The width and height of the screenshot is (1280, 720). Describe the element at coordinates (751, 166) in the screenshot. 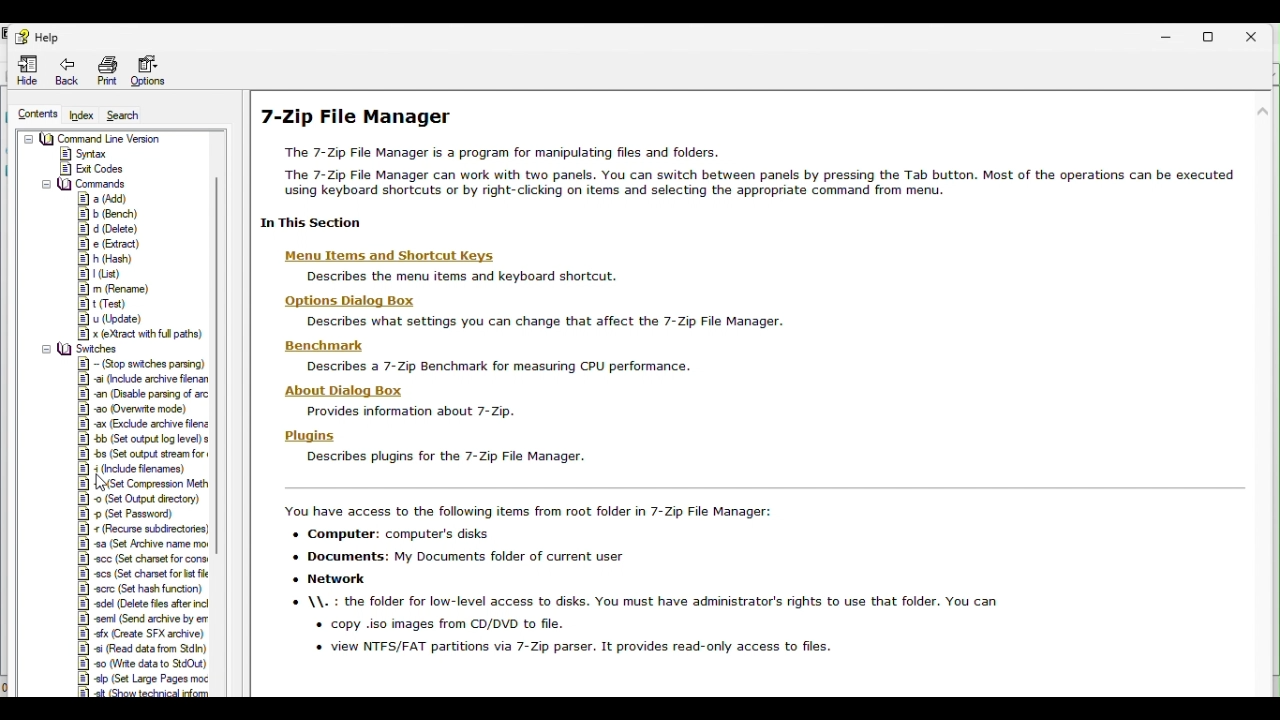

I see `7 zip file manager help page` at that location.